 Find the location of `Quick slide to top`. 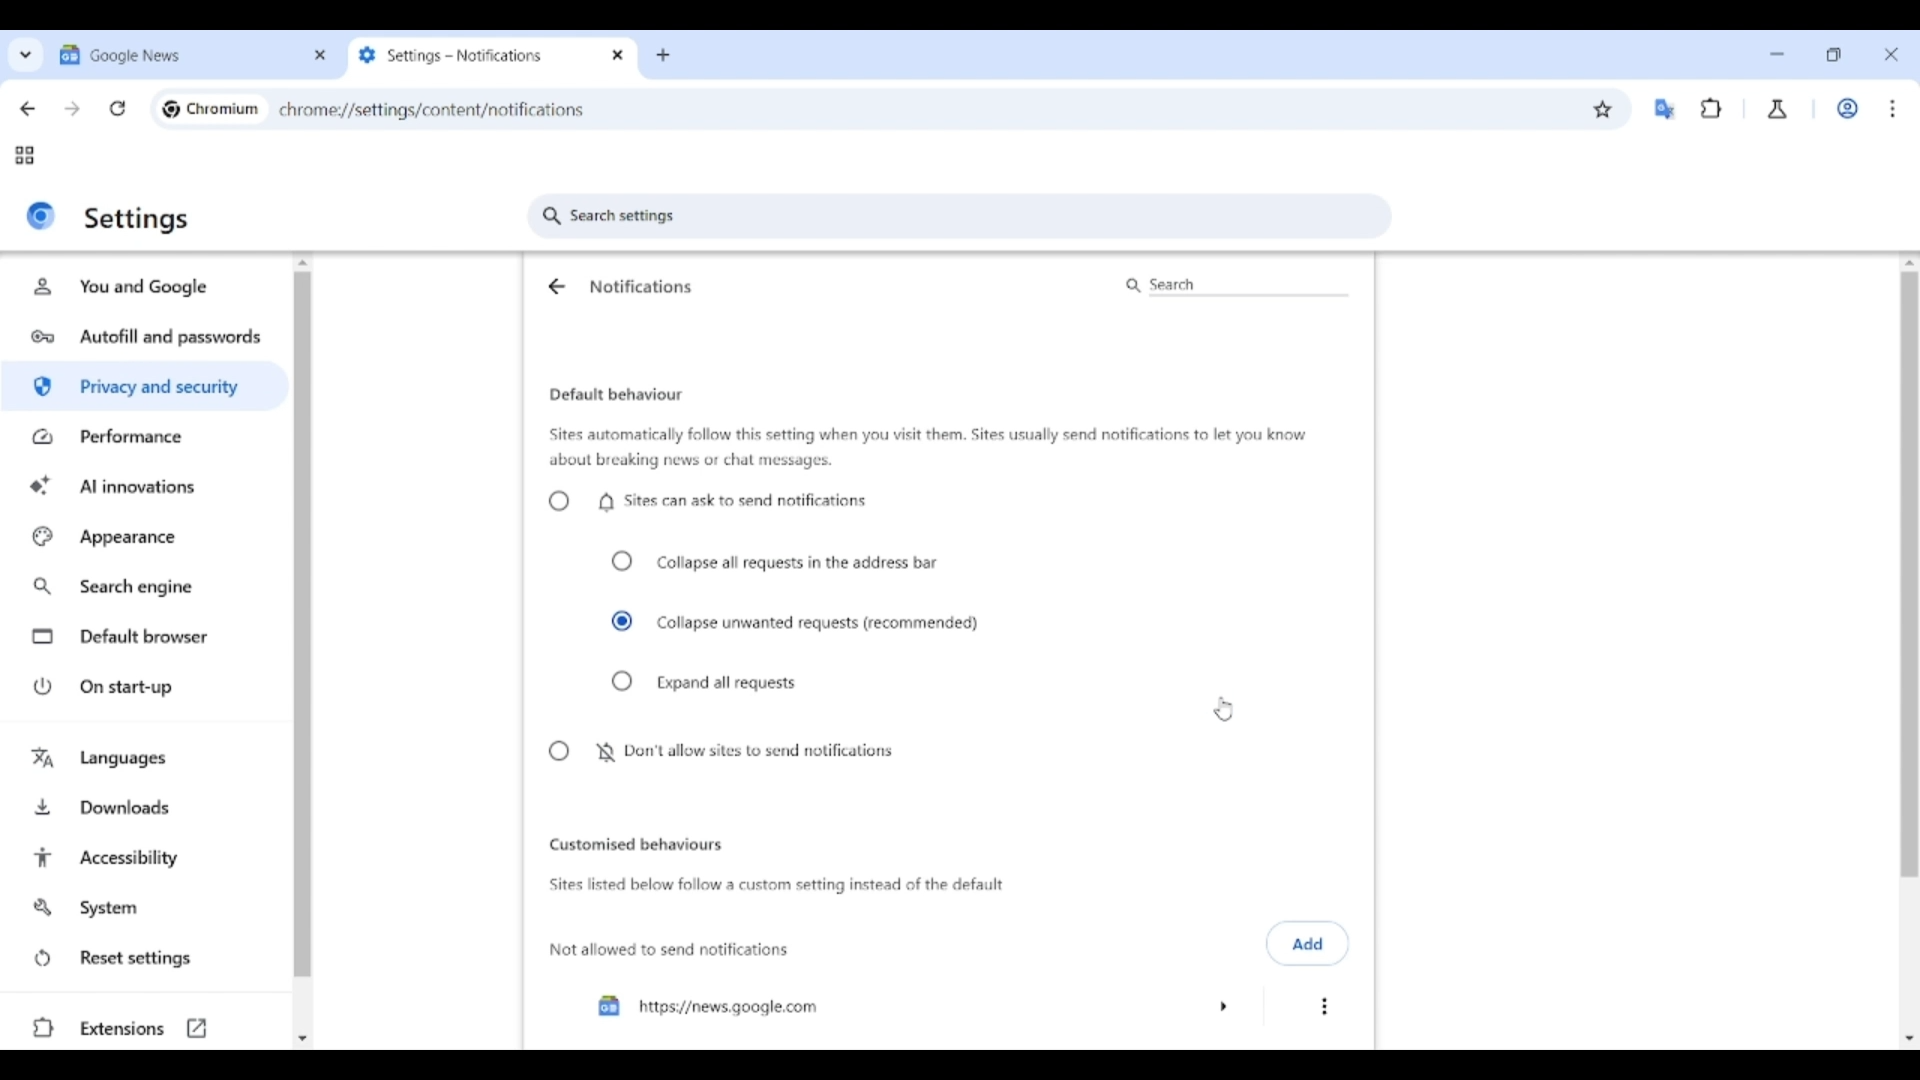

Quick slide to top is located at coordinates (1909, 263).